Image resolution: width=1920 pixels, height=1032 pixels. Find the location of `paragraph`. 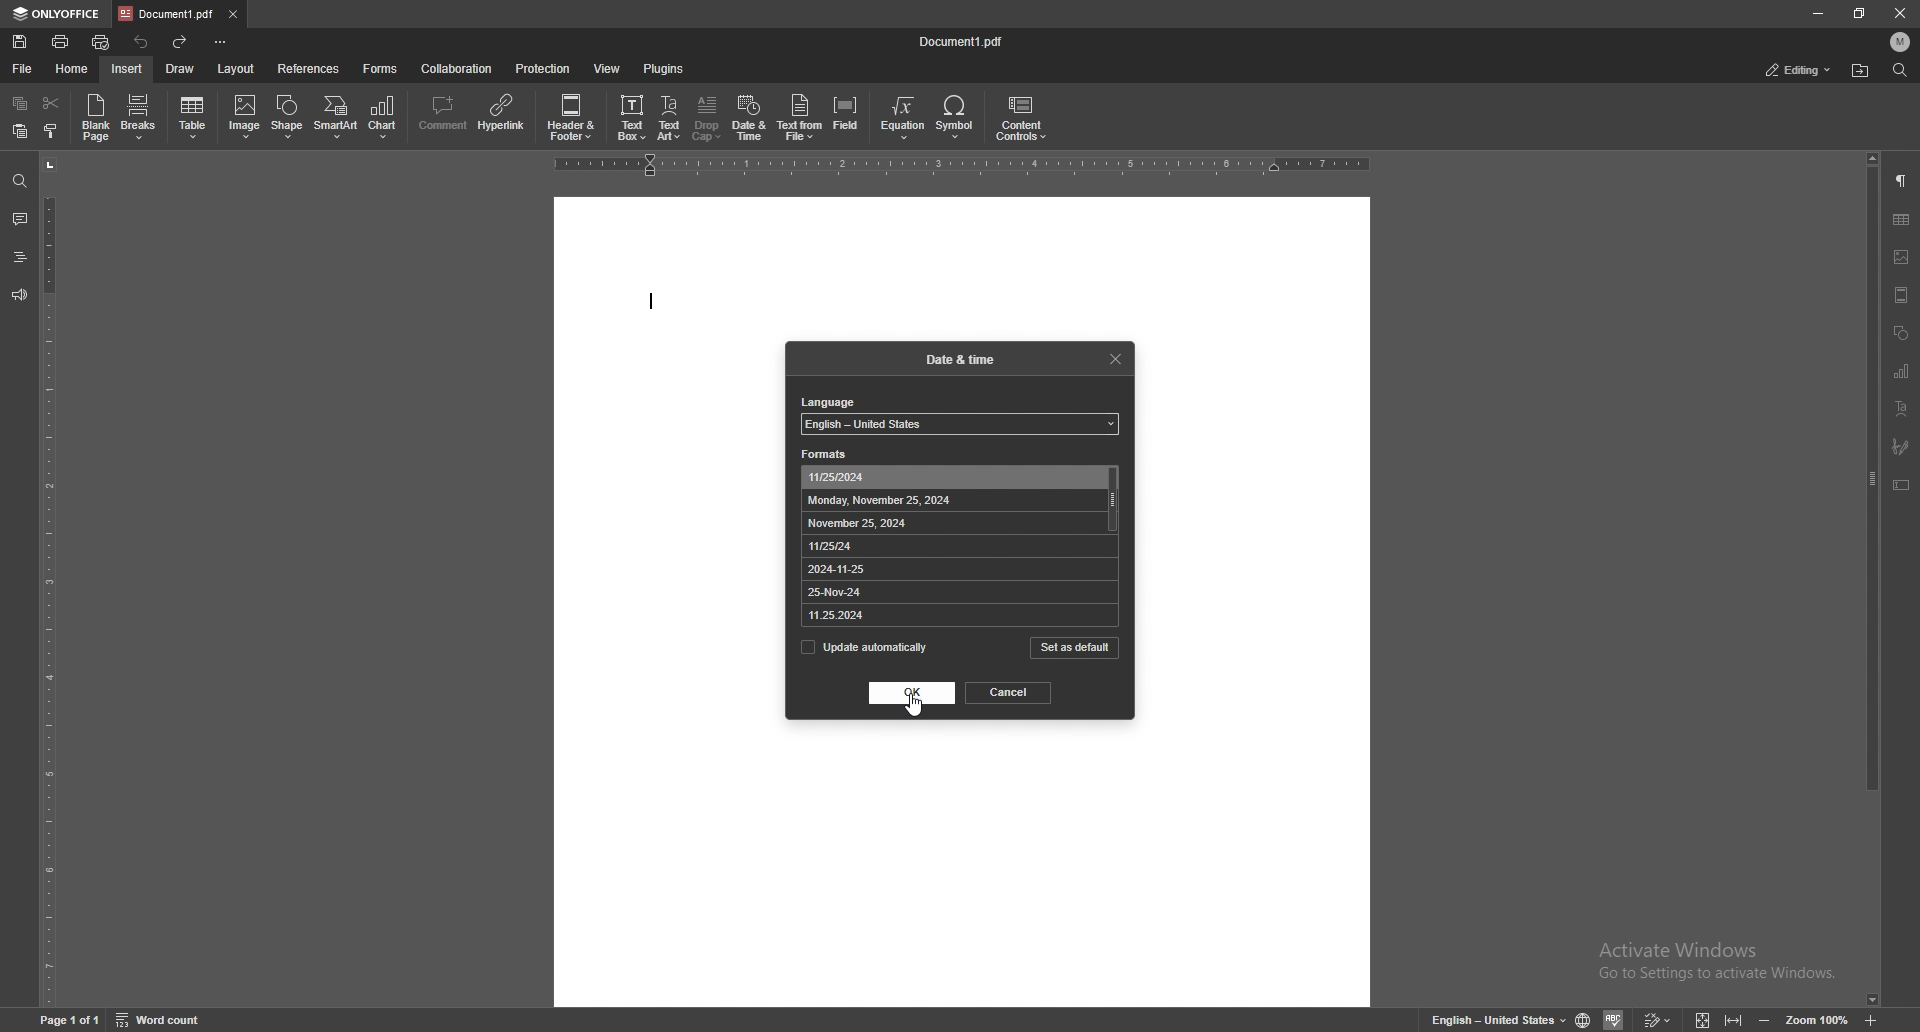

paragraph is located at coordinates (1902, 183).